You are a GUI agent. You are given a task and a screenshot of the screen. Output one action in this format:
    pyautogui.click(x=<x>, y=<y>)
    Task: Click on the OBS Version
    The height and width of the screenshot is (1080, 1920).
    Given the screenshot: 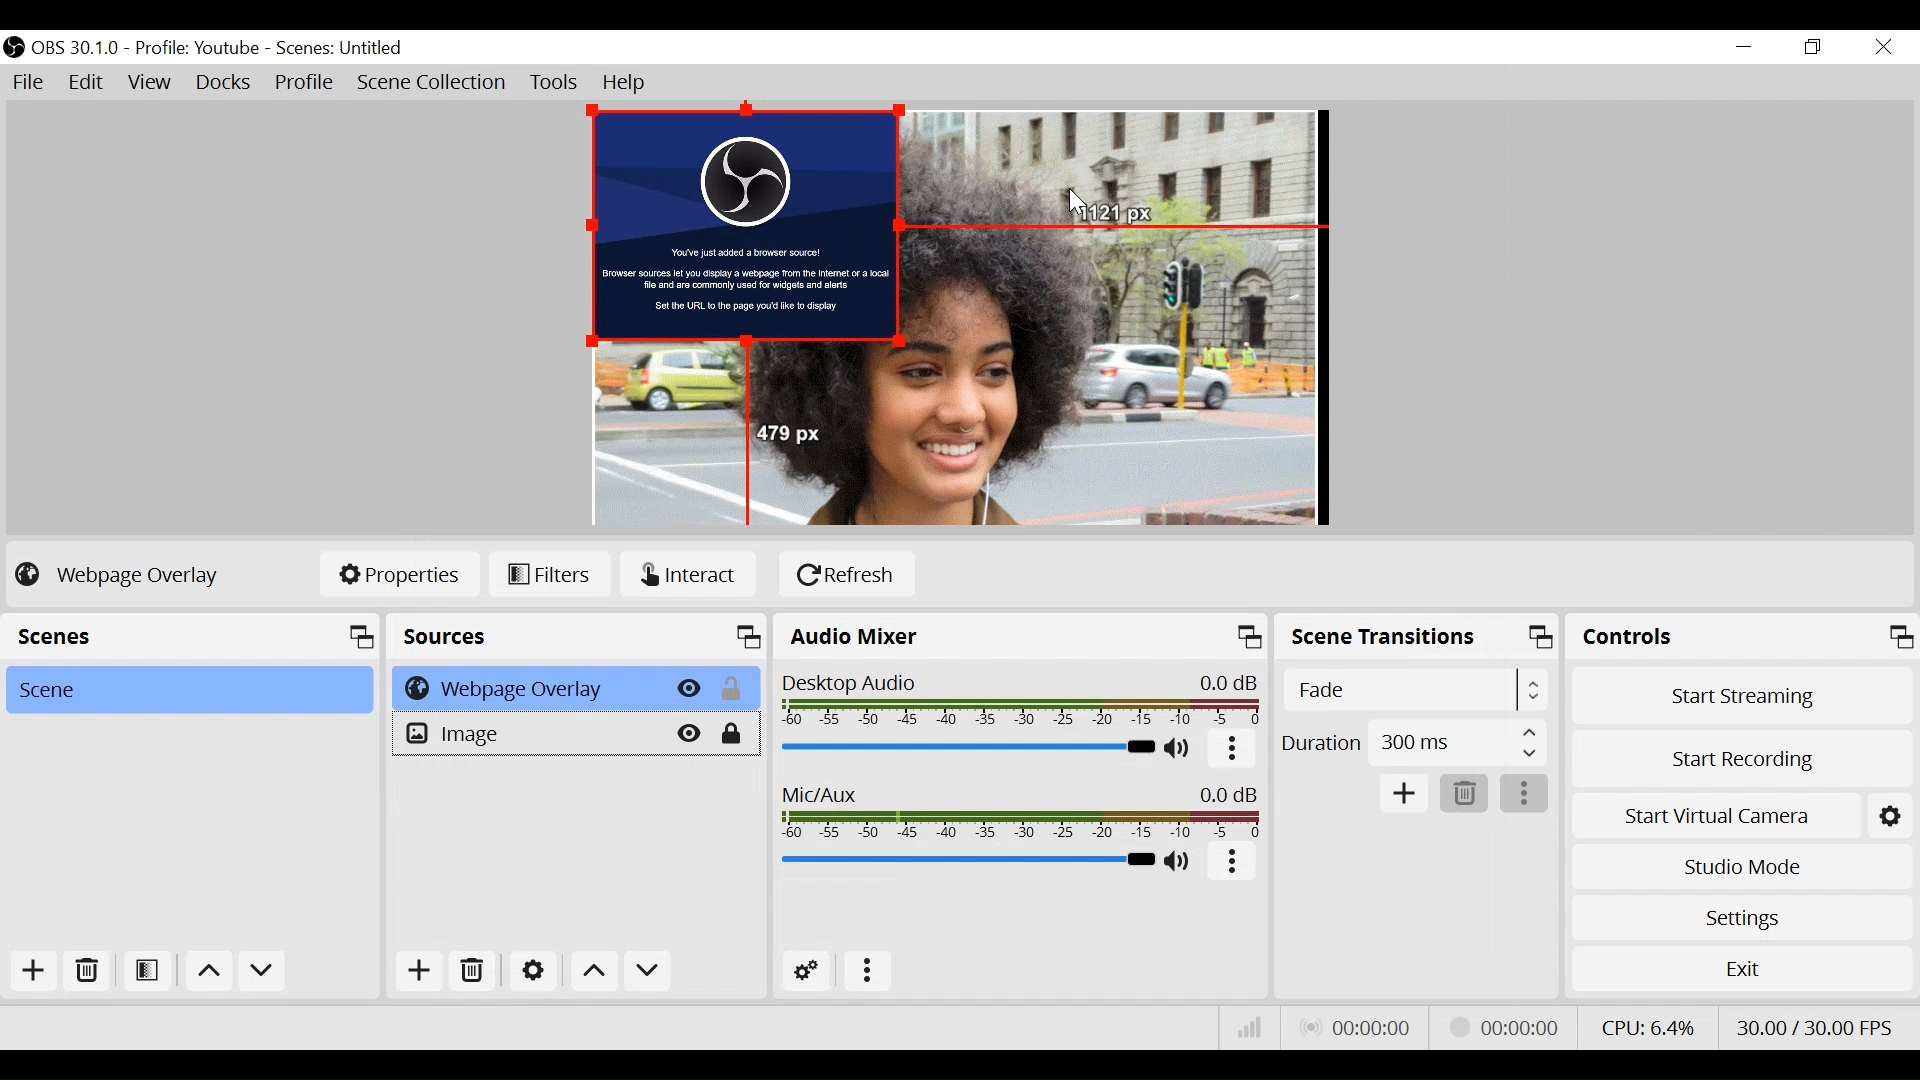 What is the action you would take?
    pyautogui.click(x=75, y=49)
    